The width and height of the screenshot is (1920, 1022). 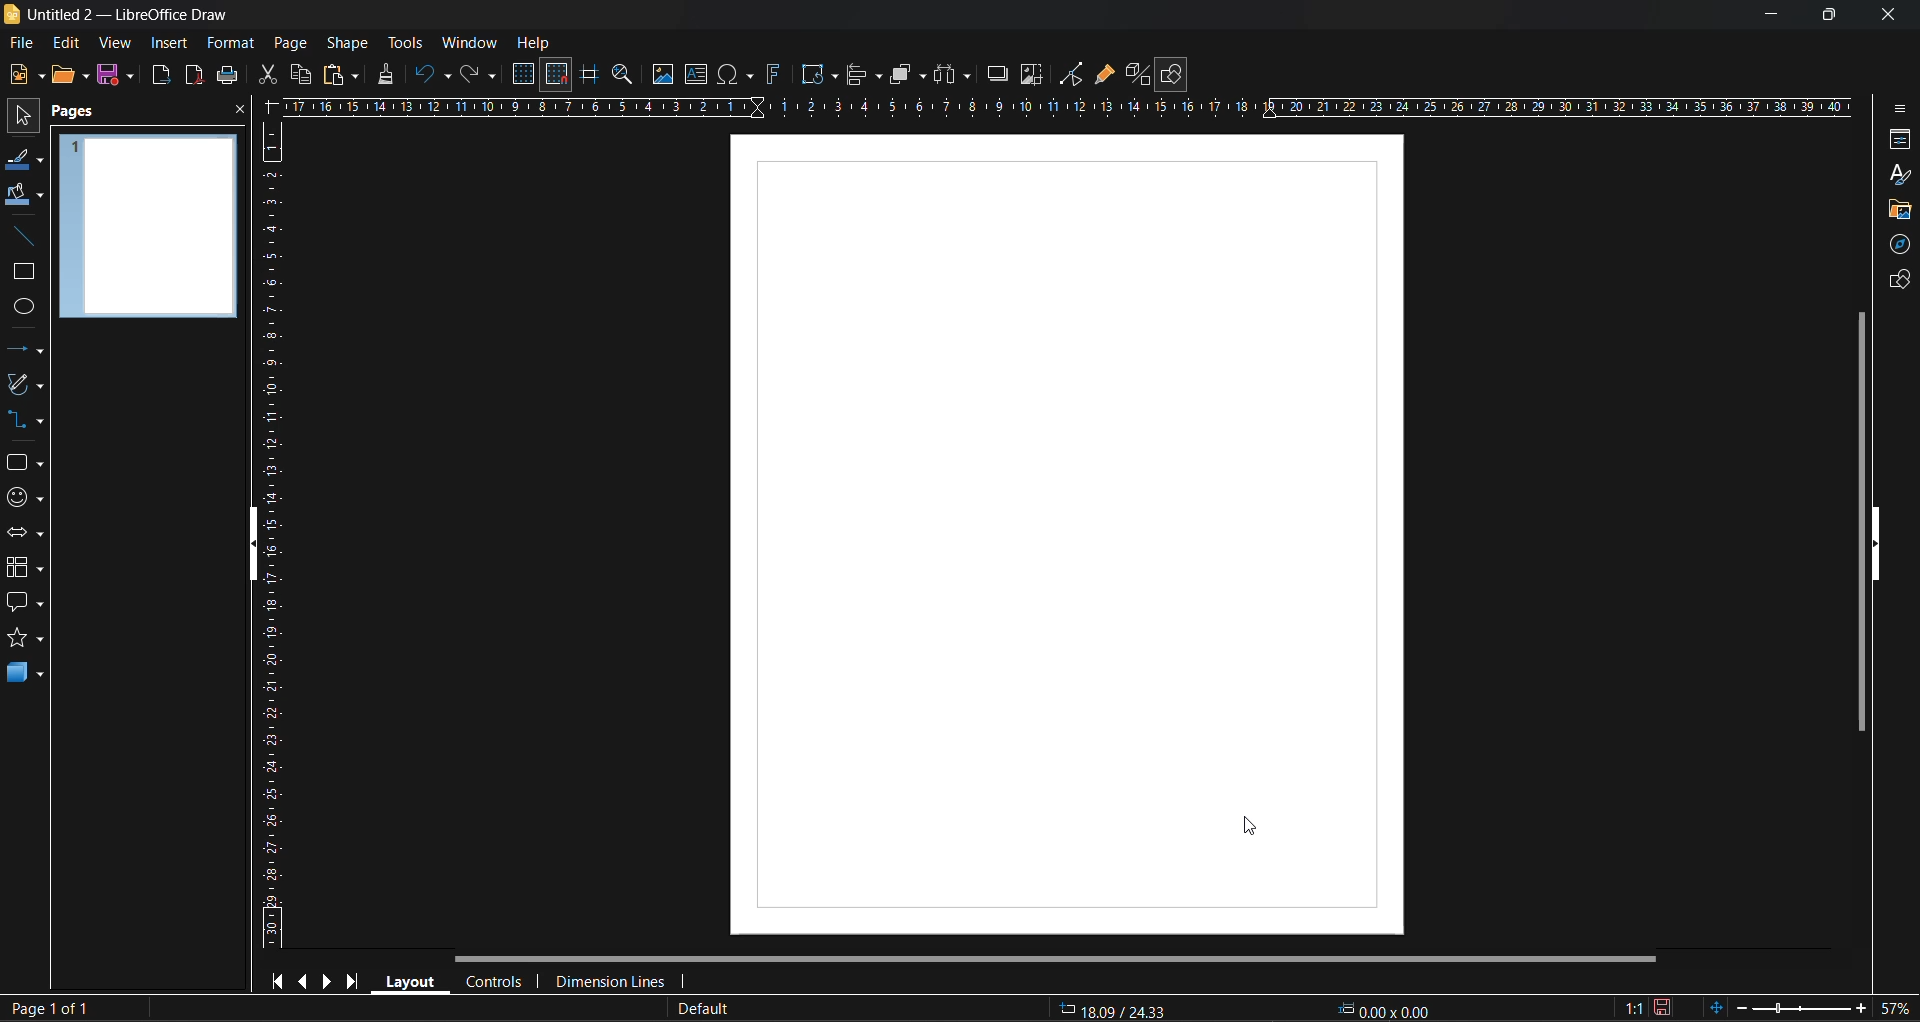 What do you see at coordinates (31, 567) in the screenshot?
I see `flowcharts` at bounding box center [31, 567].